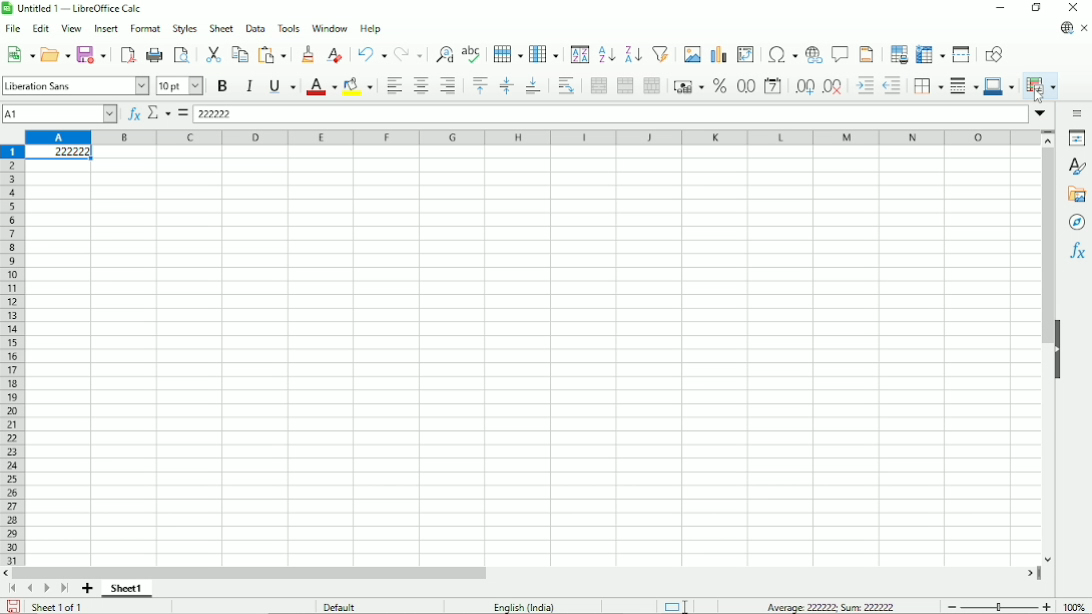 The height and width of the screenshot is (614, 1092). I want to click on Open, so click(56, 54).